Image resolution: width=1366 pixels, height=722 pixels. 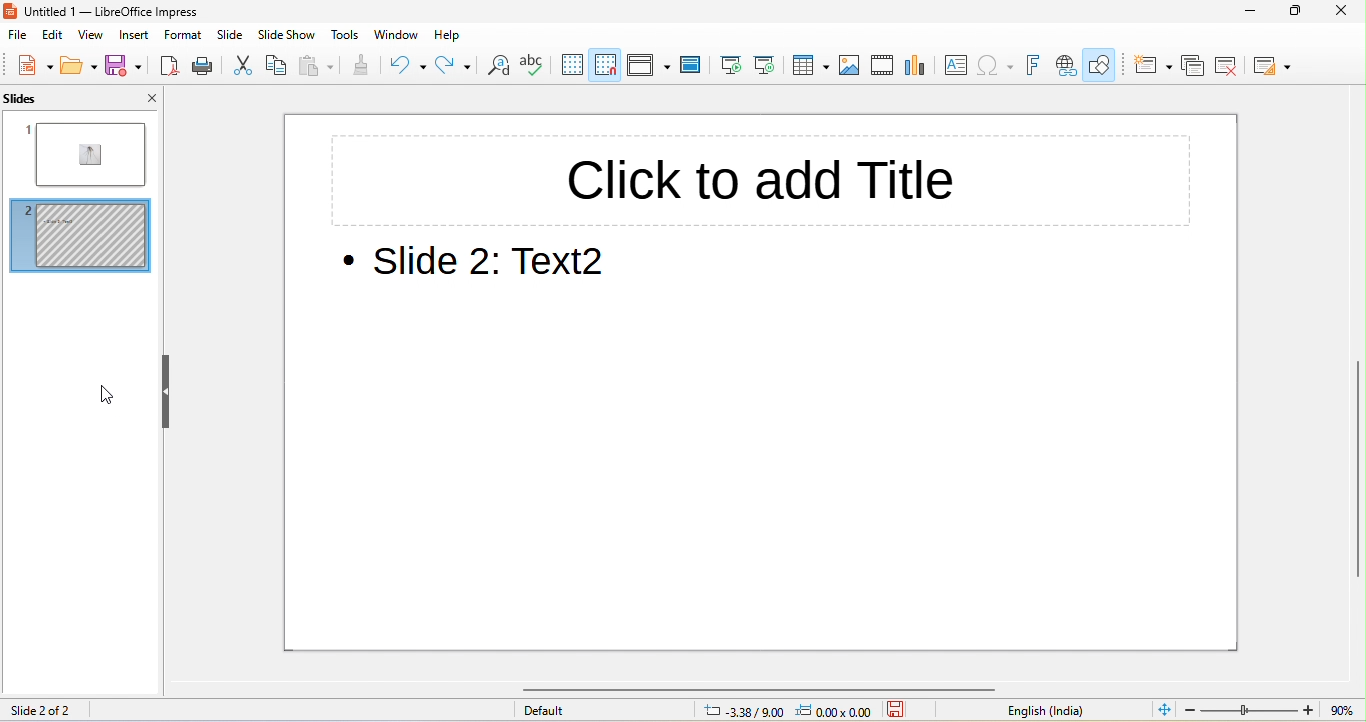 I want to click on slide 2 hidden, so click(x=85, y=240).